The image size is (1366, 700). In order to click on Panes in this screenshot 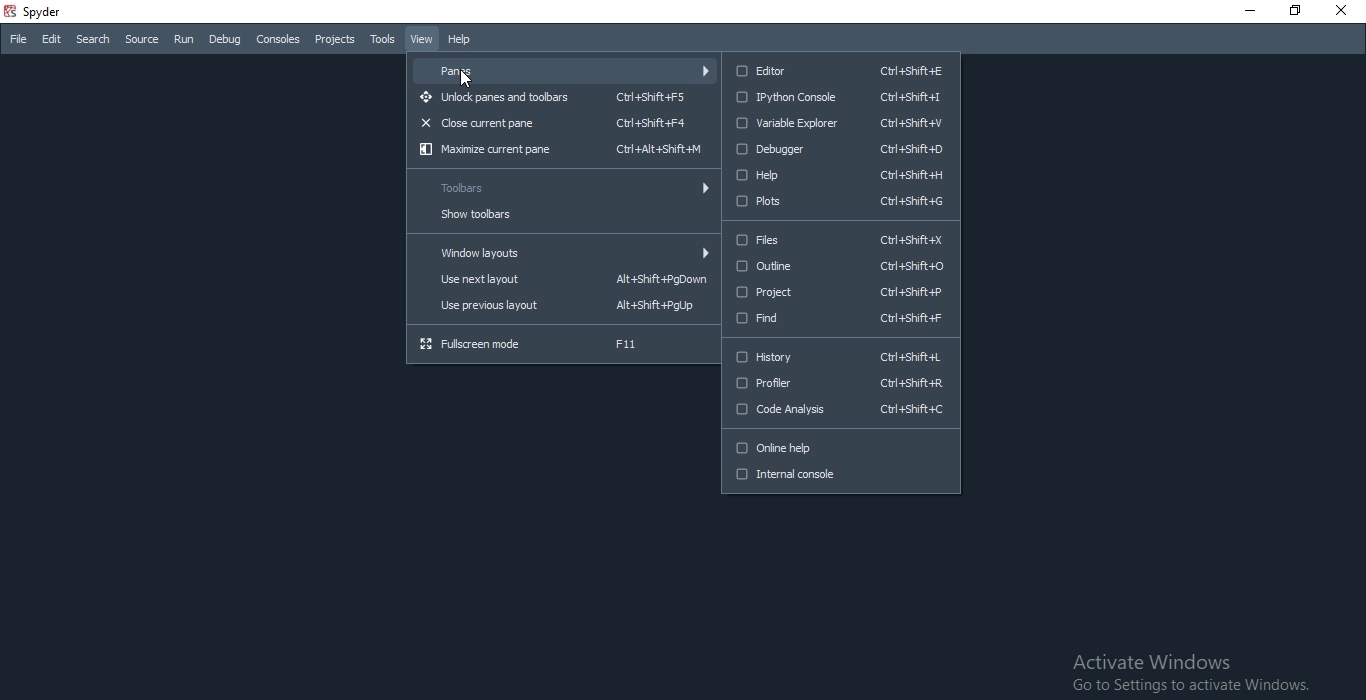, I will do `click(565, 69)`.